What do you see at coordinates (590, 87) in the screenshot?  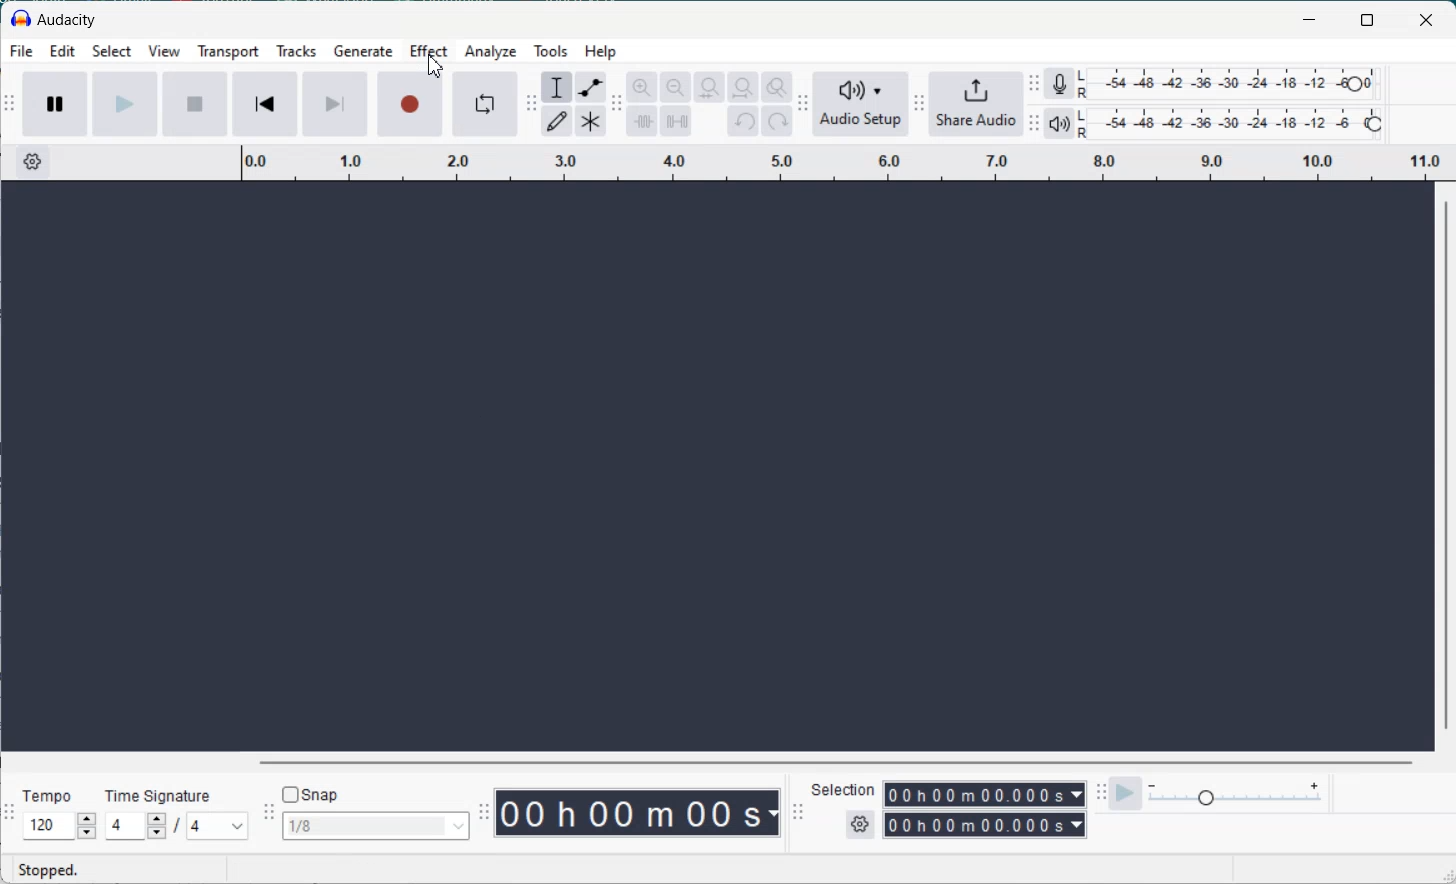 I see `Envelop tool ` at bounding box center [590, 87].